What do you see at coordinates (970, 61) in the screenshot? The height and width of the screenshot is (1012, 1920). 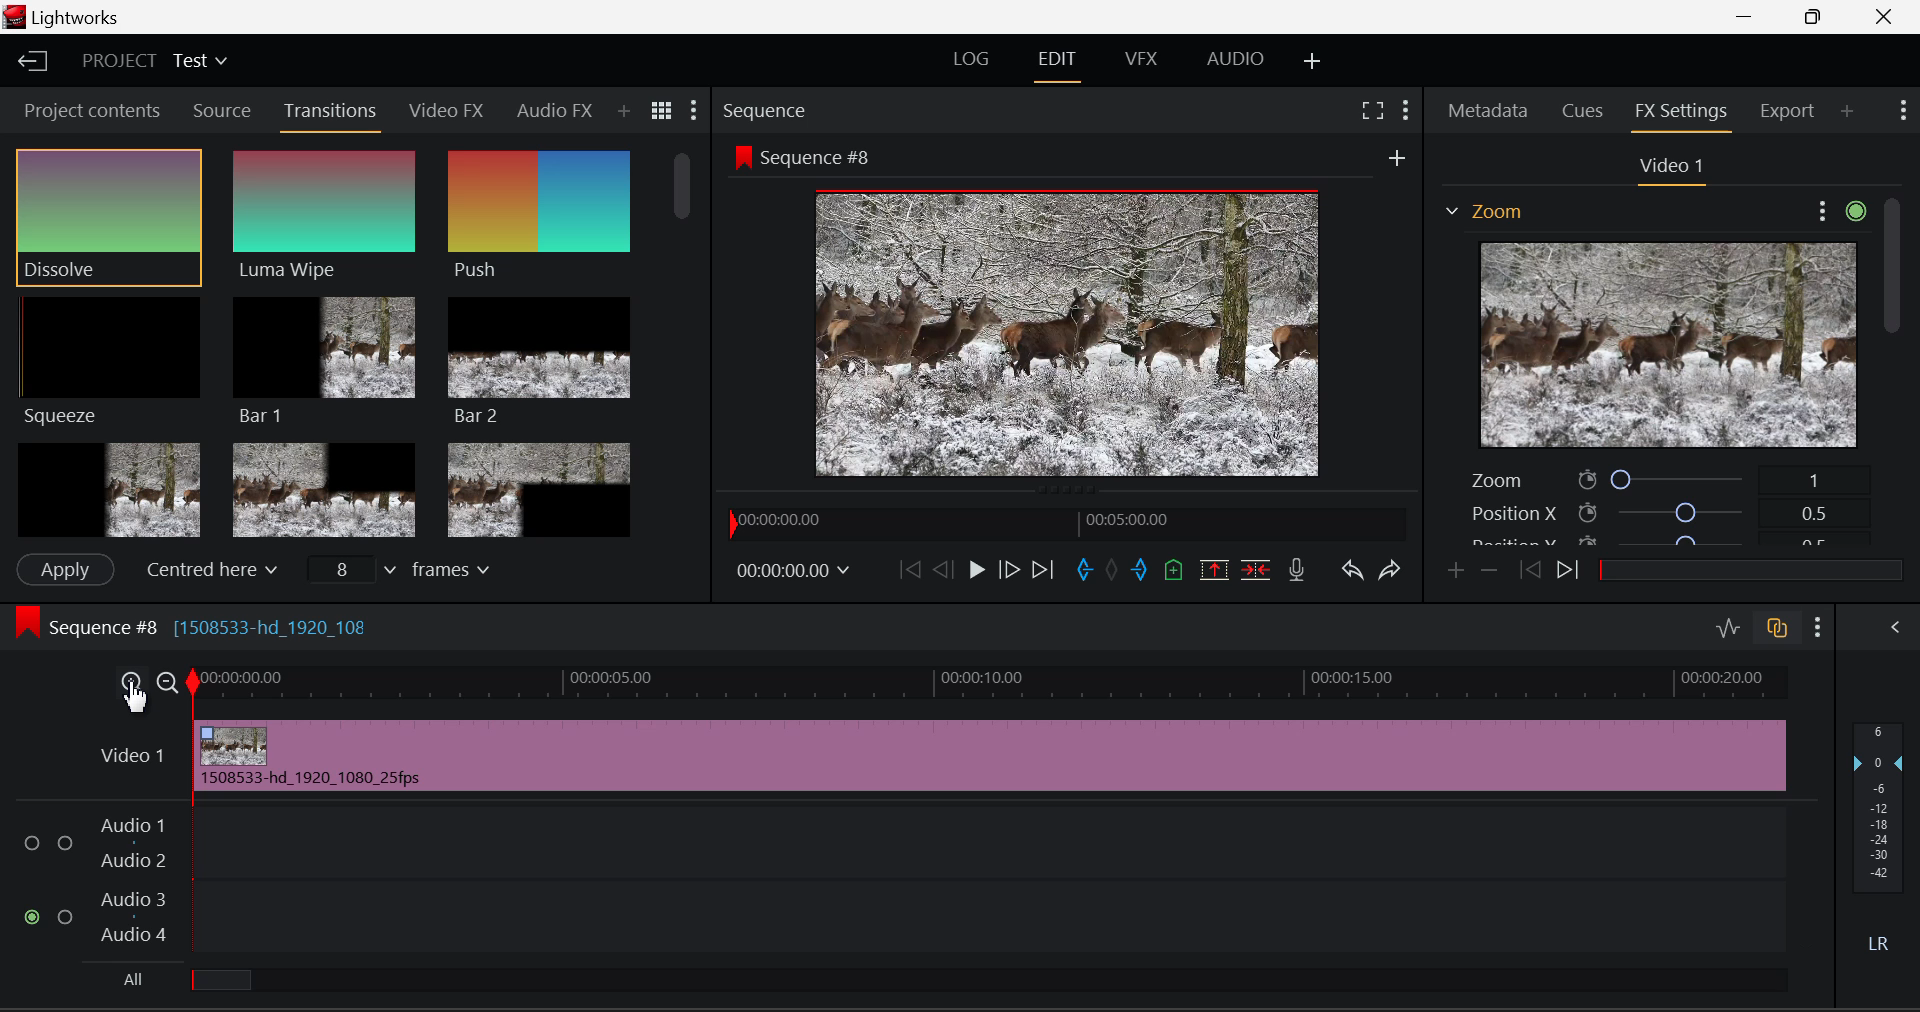 I see `LOG Layout` at bounding box center [970, 61].